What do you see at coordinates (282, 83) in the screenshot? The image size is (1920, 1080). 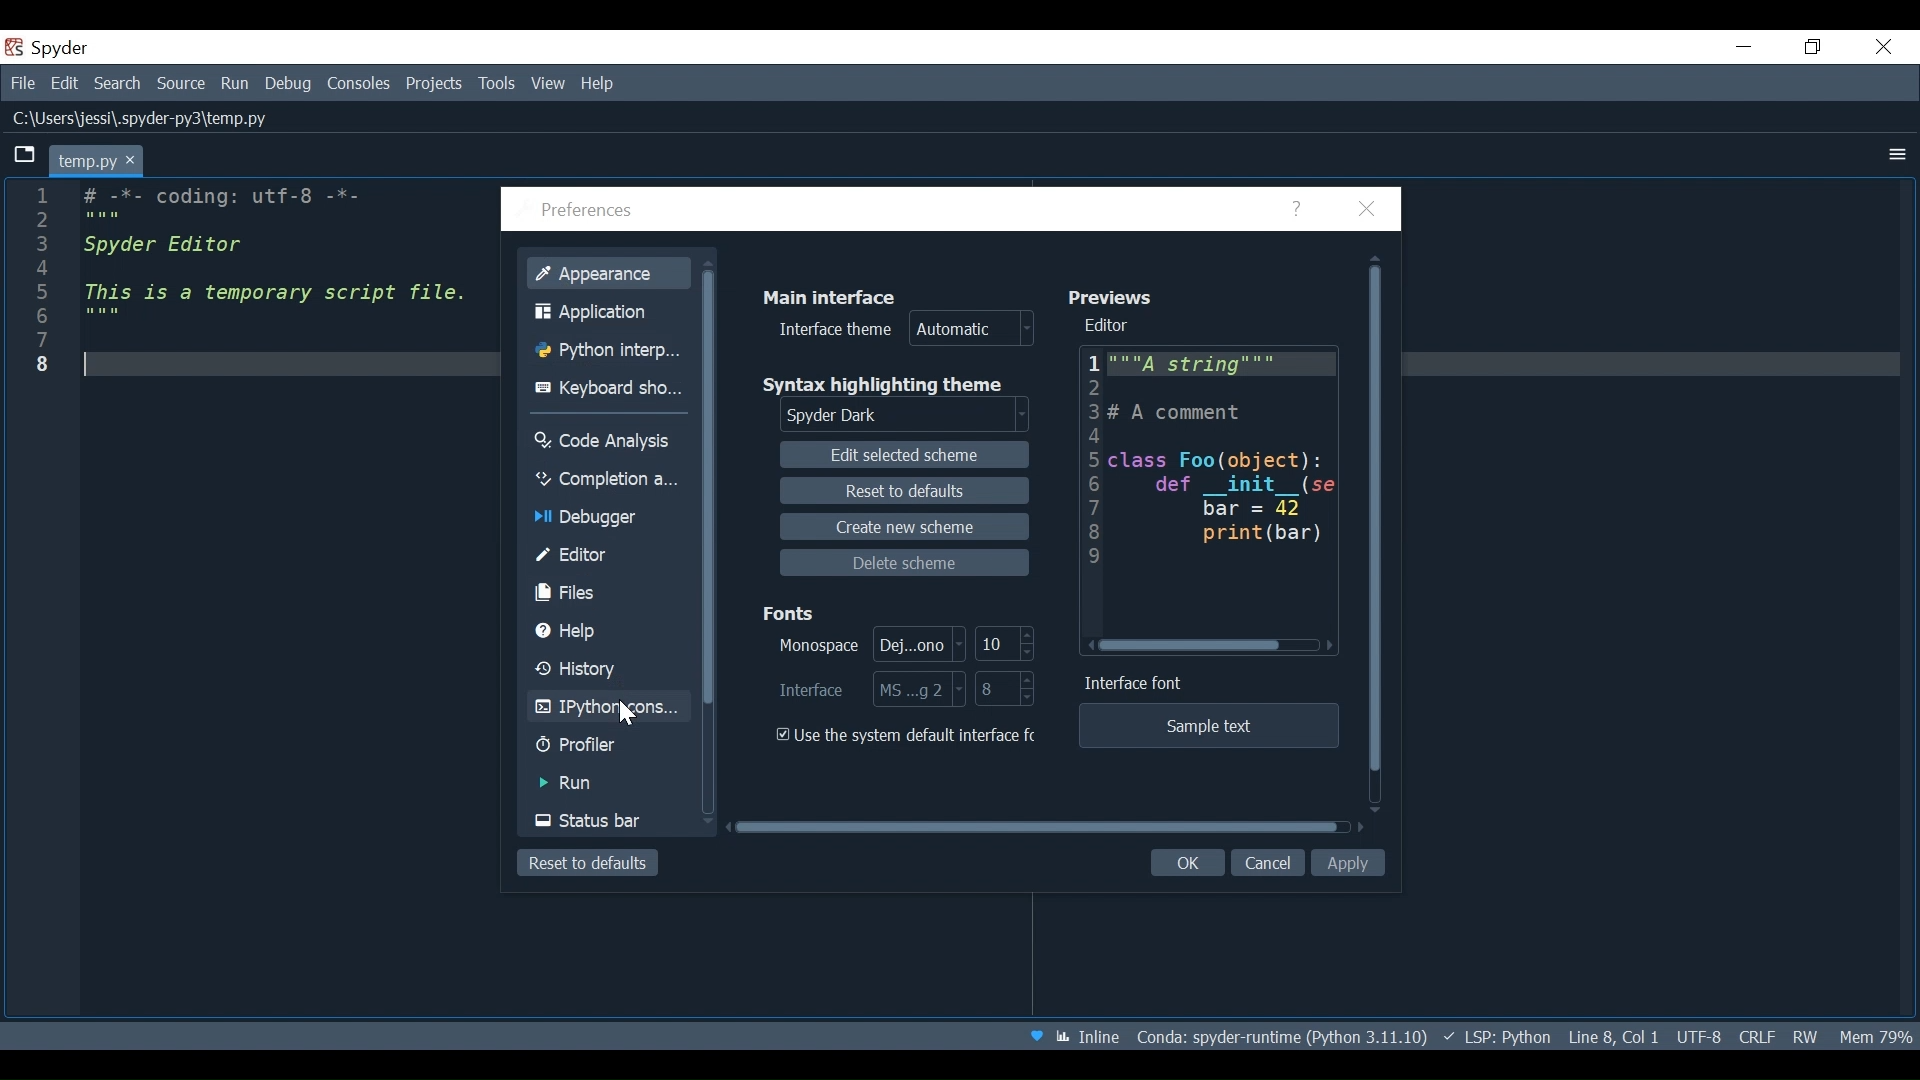 I see `Debug` at bounding box center [282, 83].